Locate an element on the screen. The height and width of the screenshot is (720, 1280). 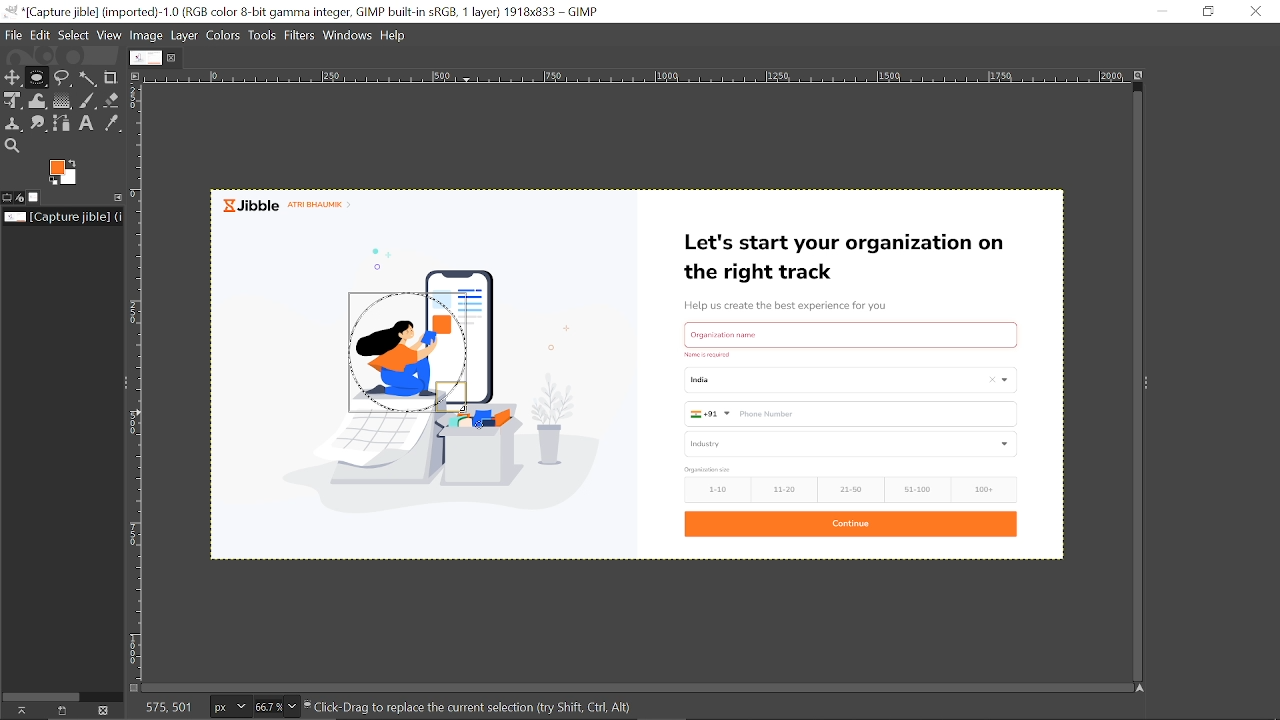
Filters is located at coordinates (302, 35).